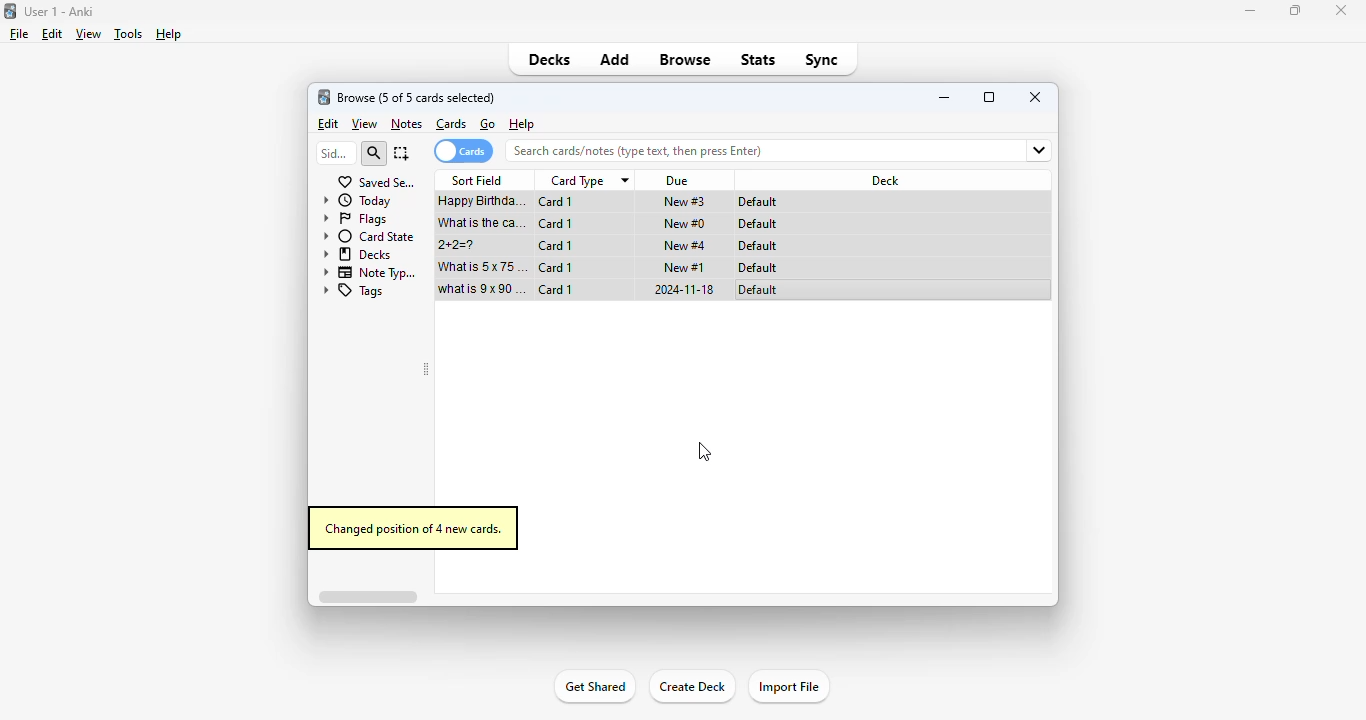 This screenshot has height=720, width=1366. What do you see at coordinates (367, 596) in the screenshot?
I see `horizontal scroll bar` at bounding box center [367, 596].